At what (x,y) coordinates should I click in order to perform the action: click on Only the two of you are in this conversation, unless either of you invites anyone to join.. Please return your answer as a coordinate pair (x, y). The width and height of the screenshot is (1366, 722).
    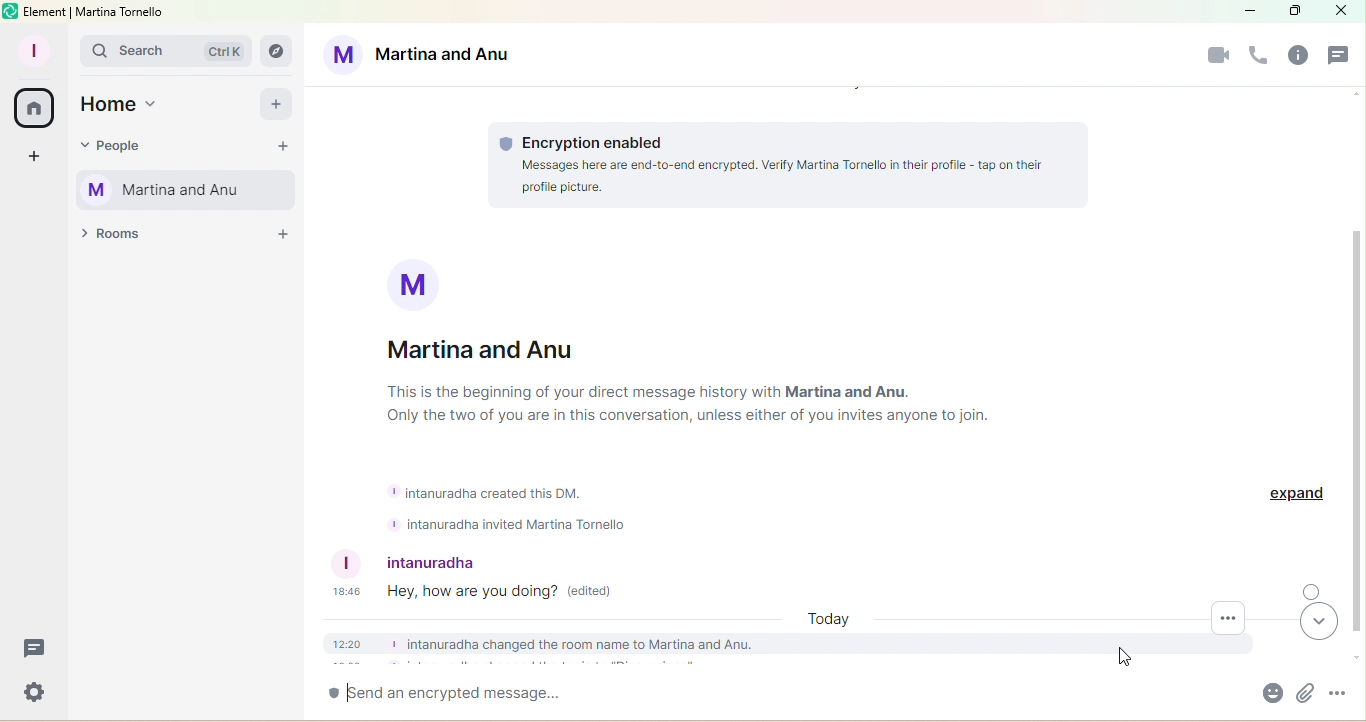
    Looking at the image, I should click on (705, 418).